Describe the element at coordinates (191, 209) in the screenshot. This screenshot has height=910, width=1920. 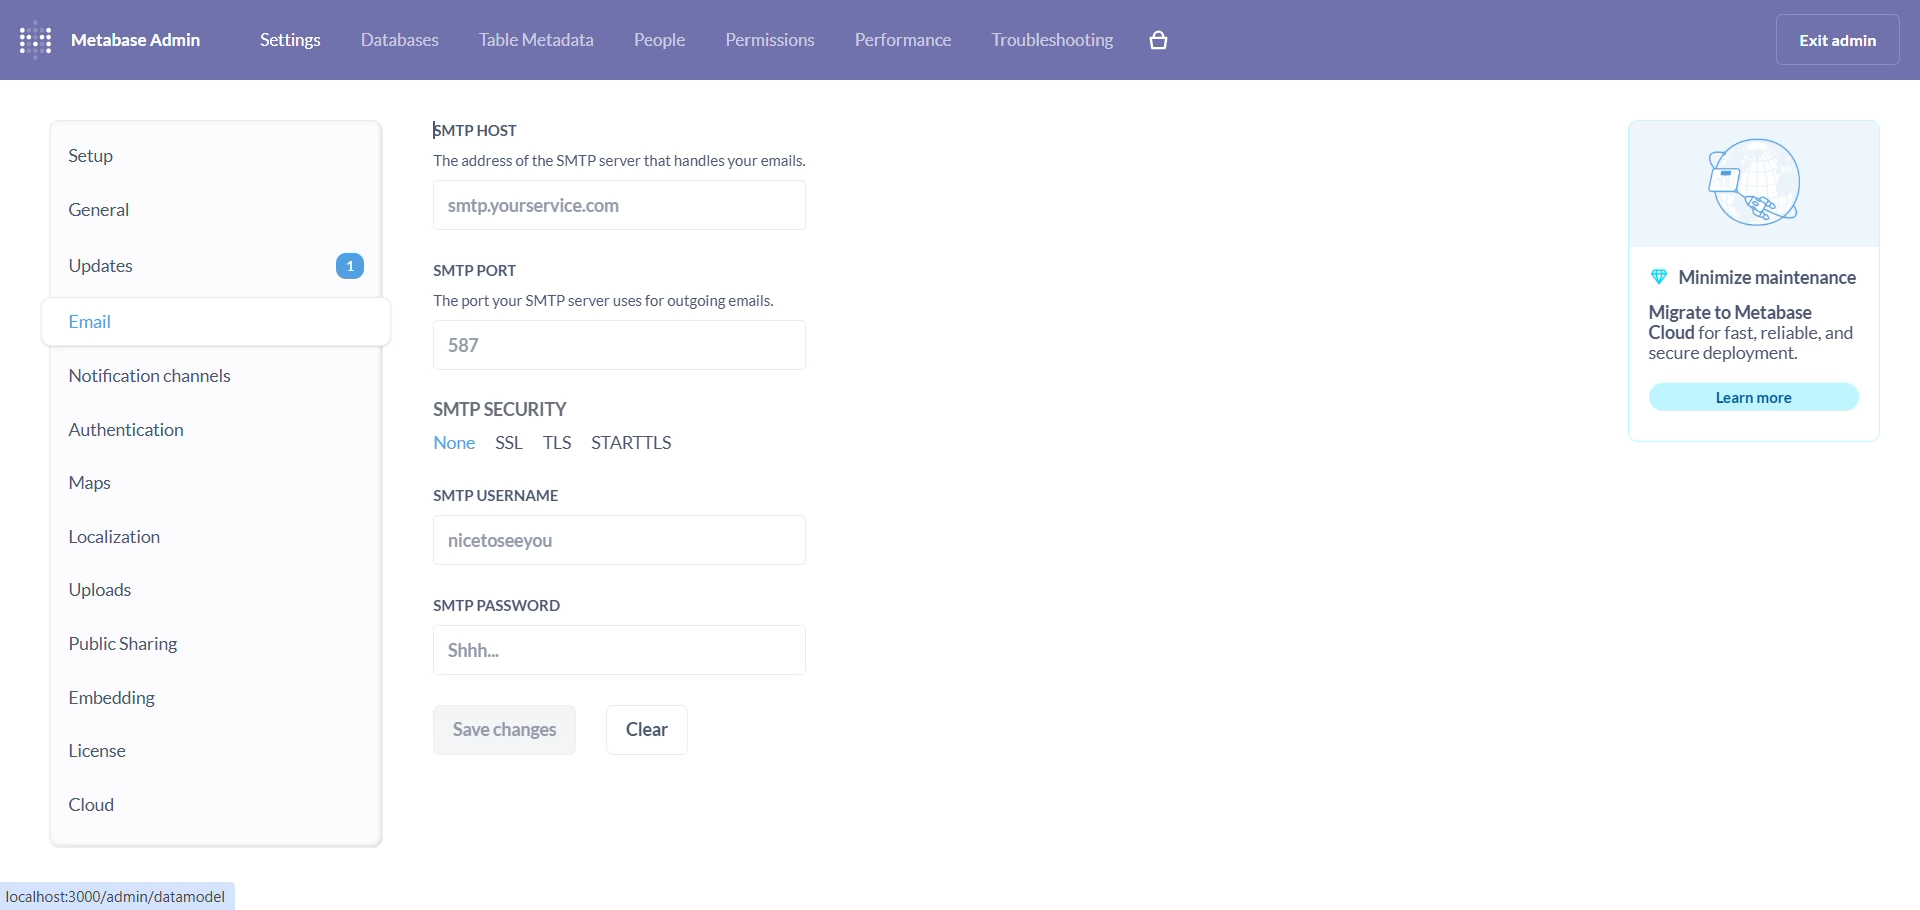
I see `general` at that location.